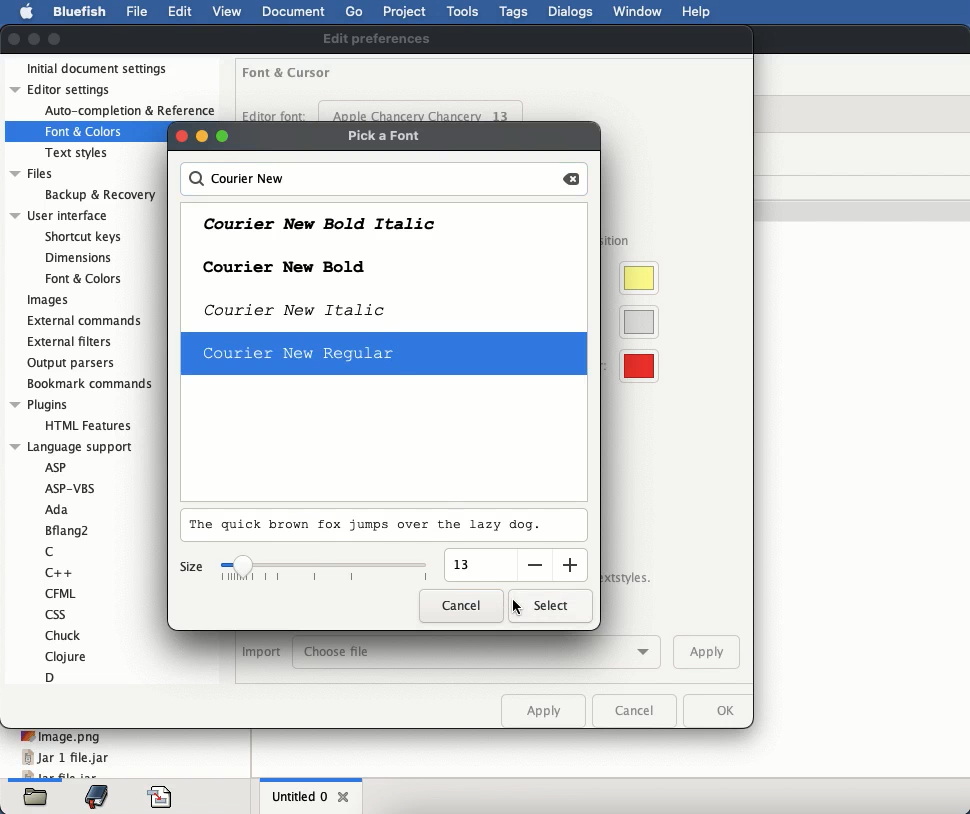 The height and width of the screenshot is (814, 970). I want to click on bookmark, so click(96, 796).